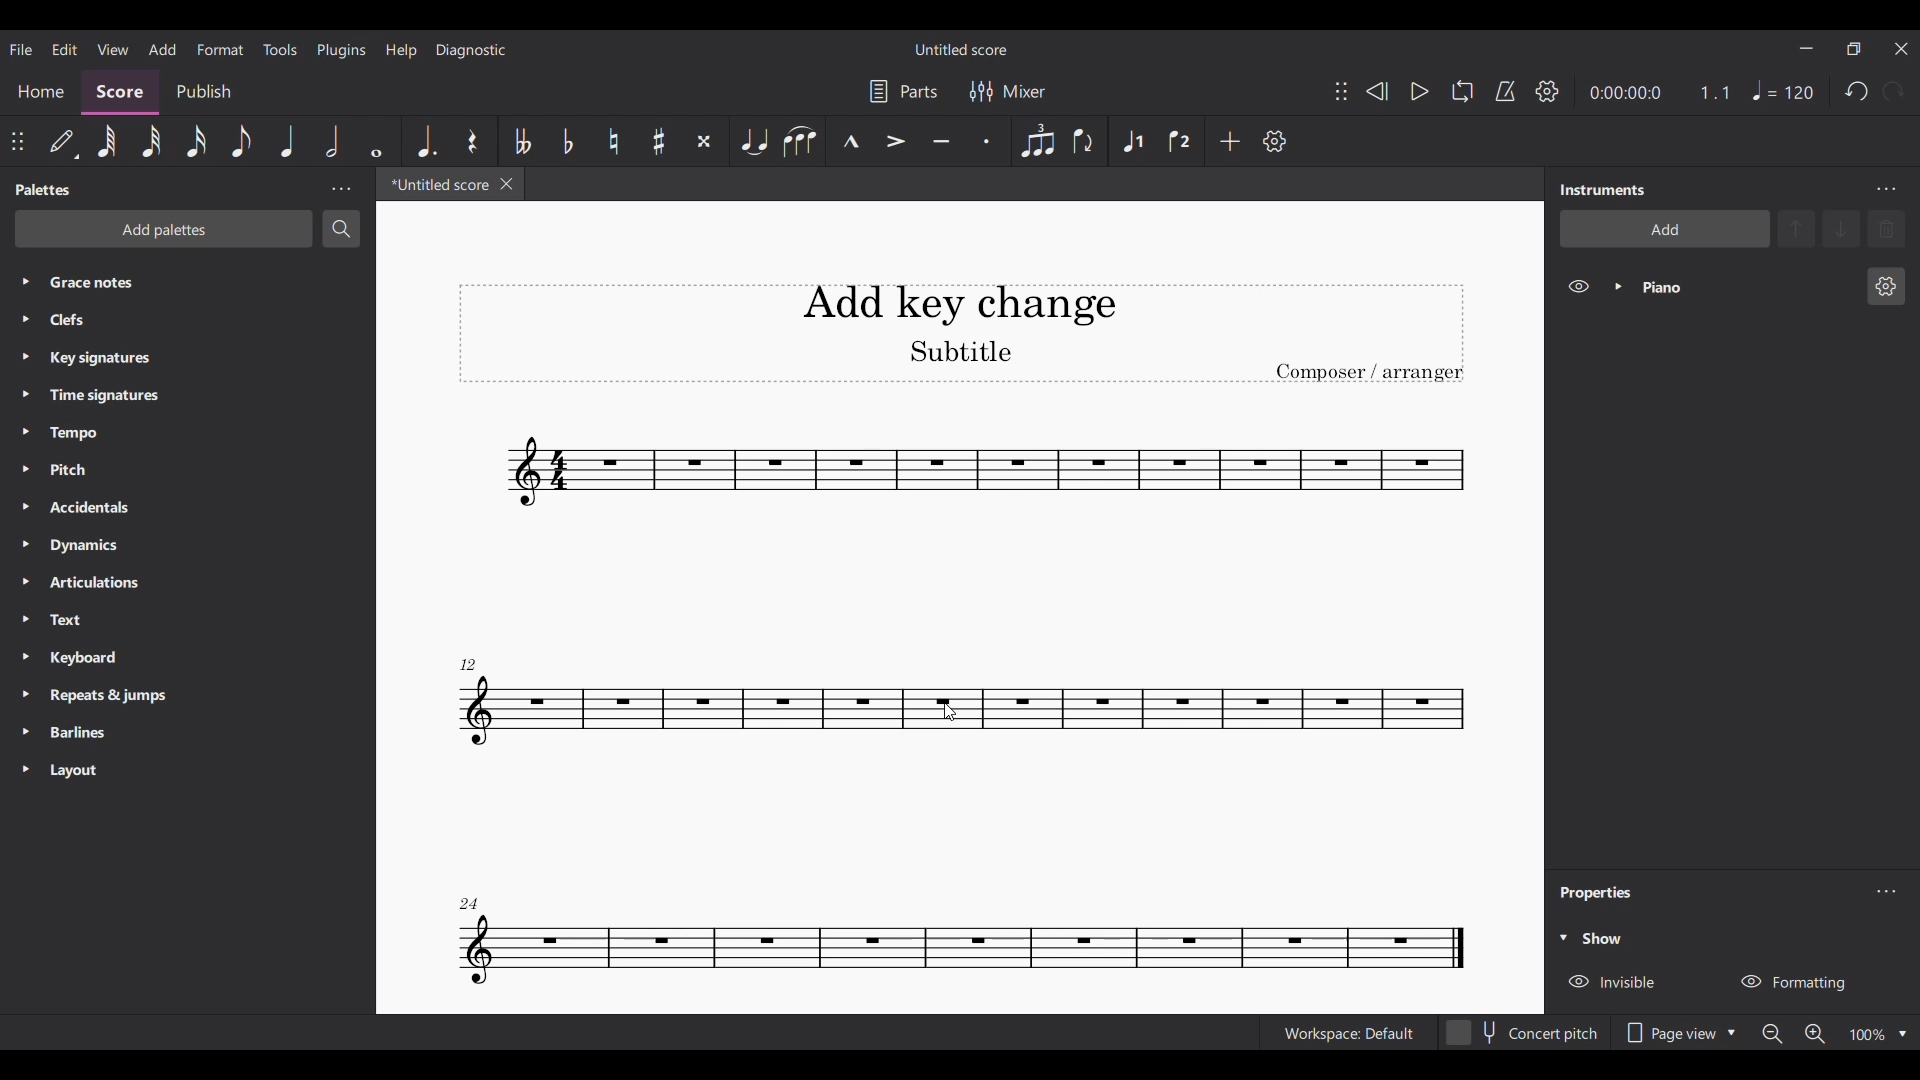 The image size is (1920, 1080). I want to click on Palettes listed under all Palettes, so click(194, 525).